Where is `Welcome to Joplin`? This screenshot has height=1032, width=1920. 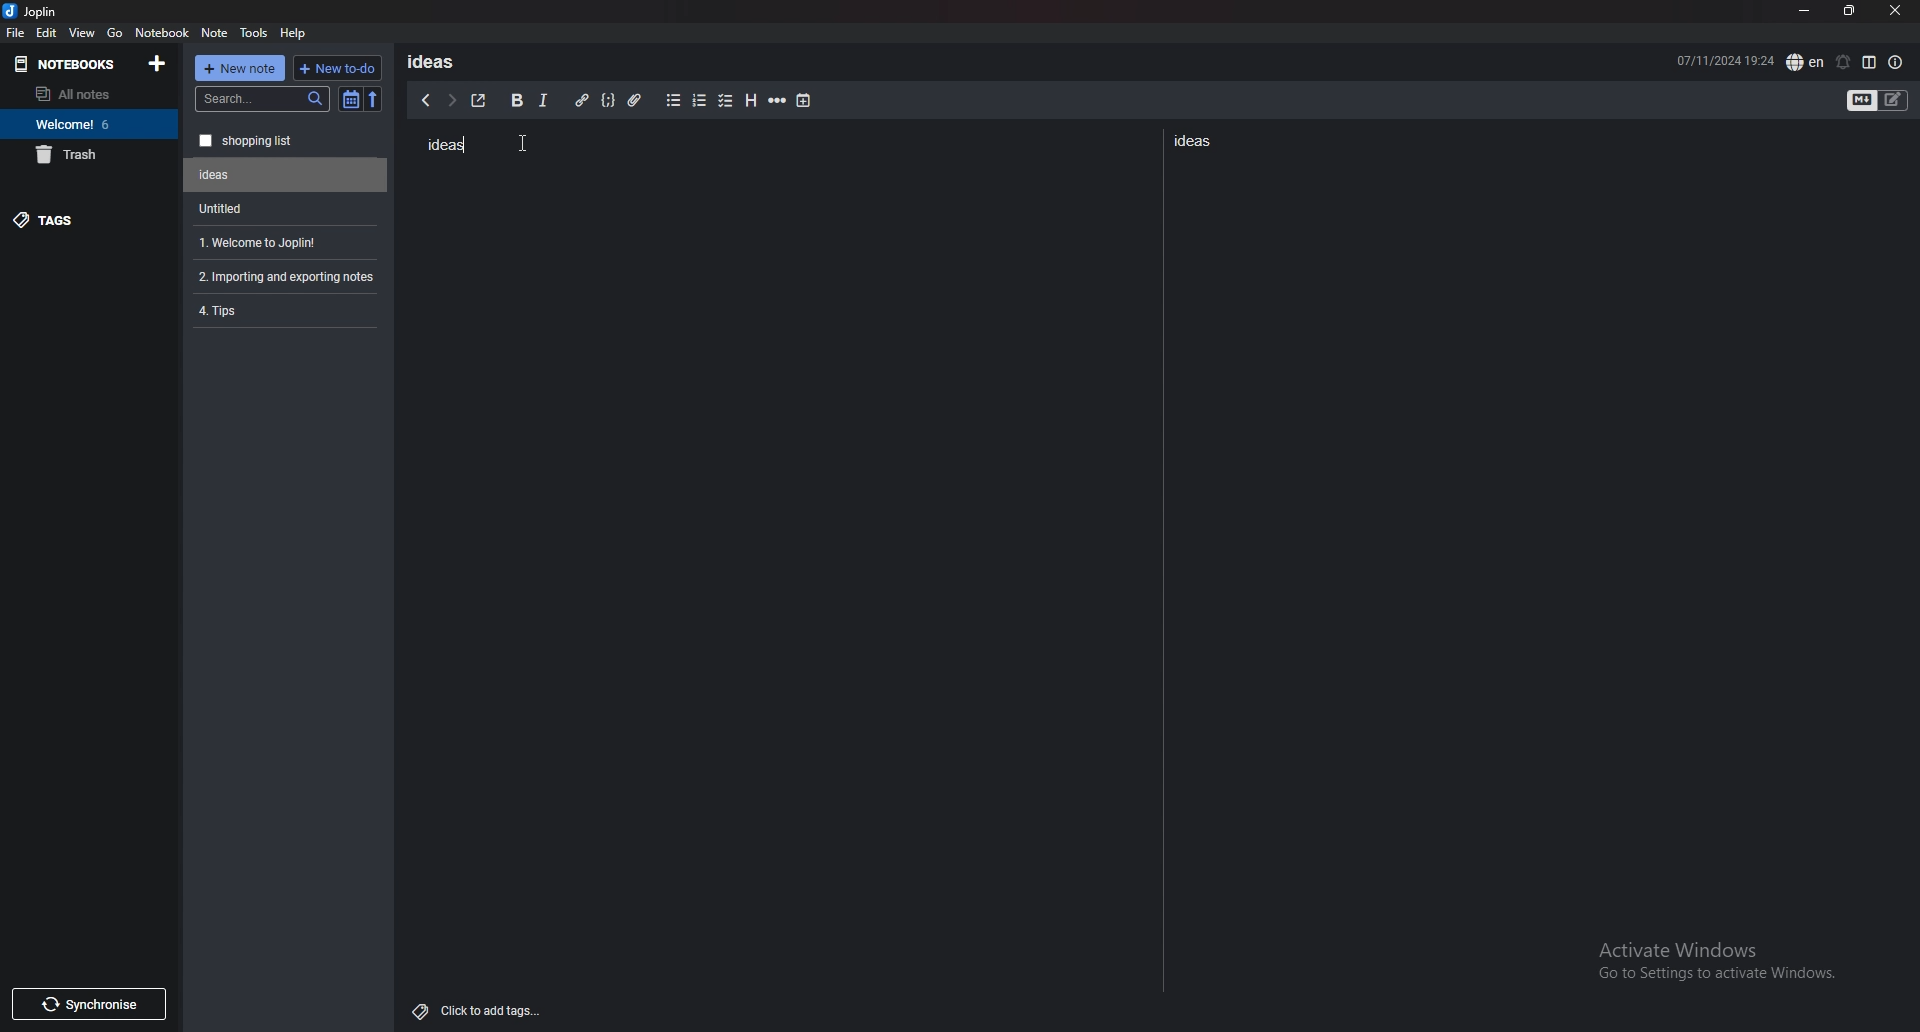 Welcome to Joplin is located at coordinates (282, 242).